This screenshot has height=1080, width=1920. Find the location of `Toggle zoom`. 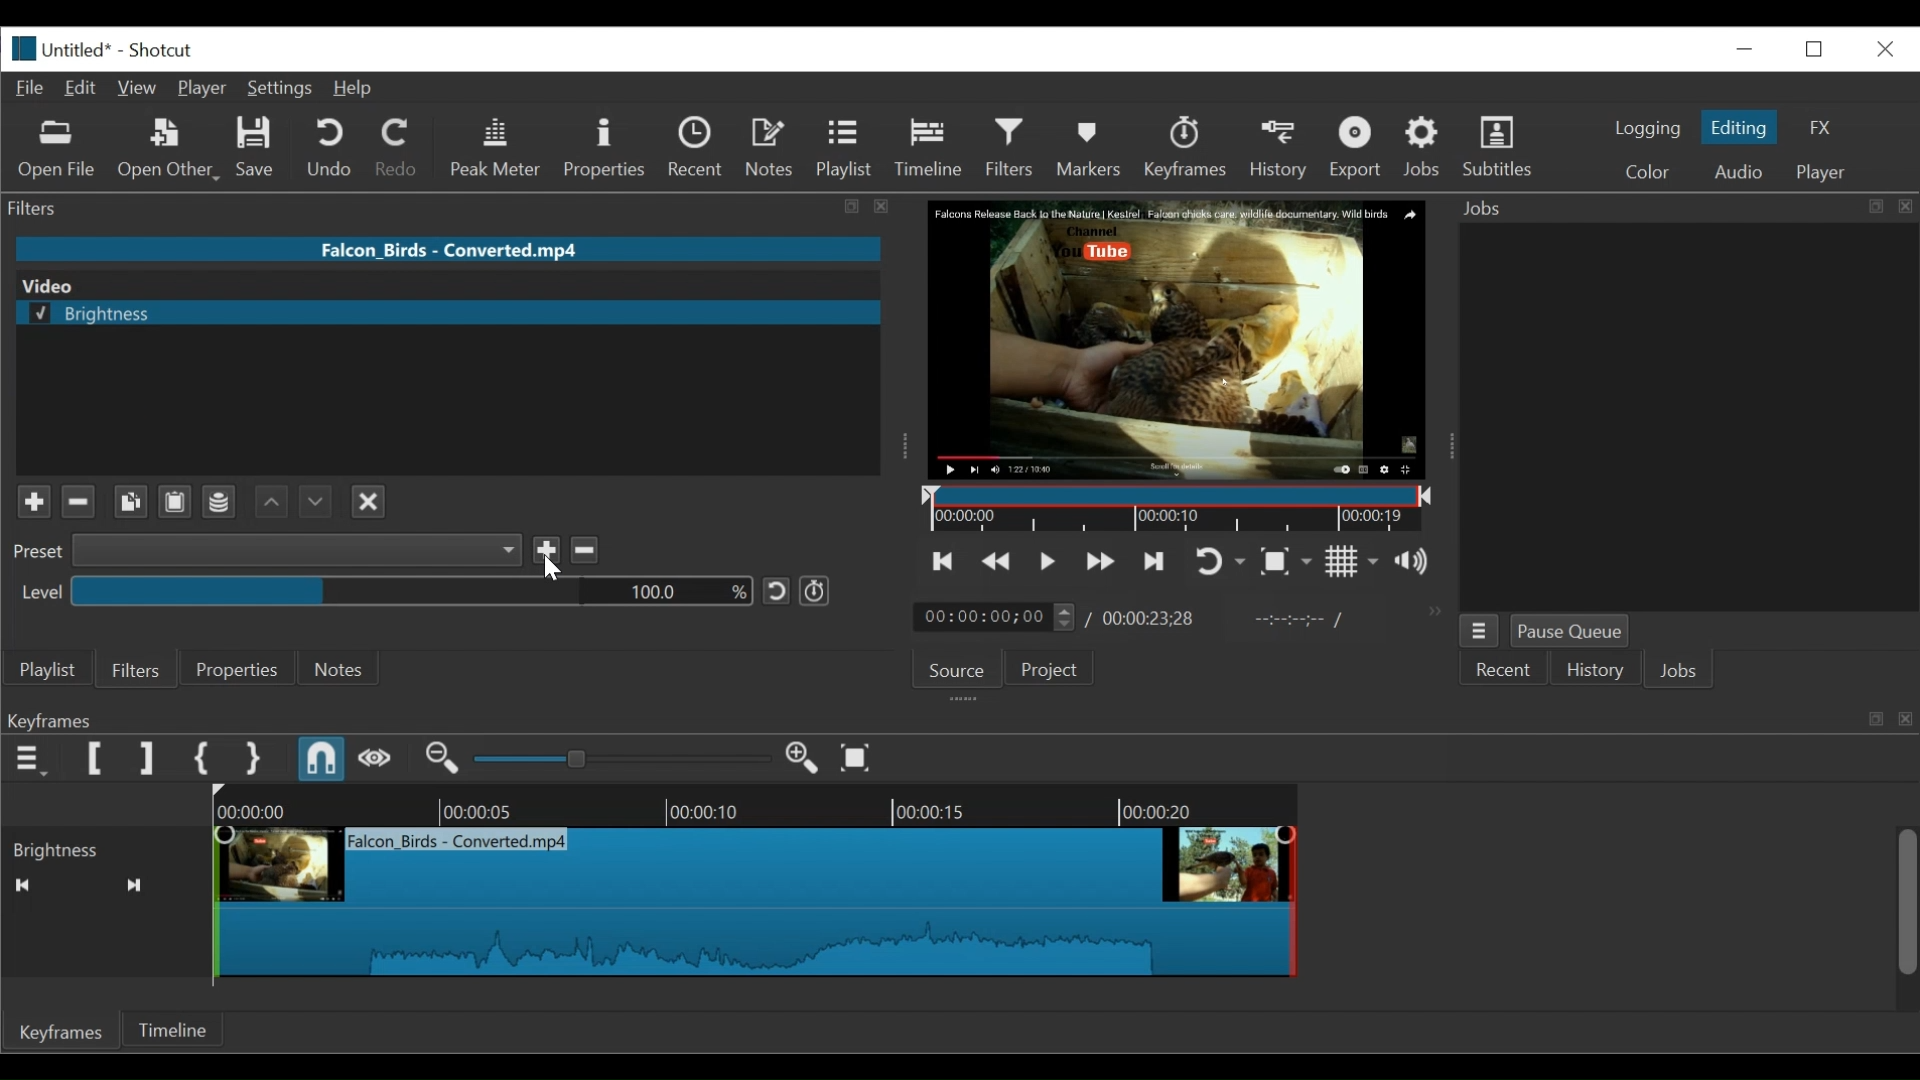

Toggle zoom is located at coordinates (1288, 562).